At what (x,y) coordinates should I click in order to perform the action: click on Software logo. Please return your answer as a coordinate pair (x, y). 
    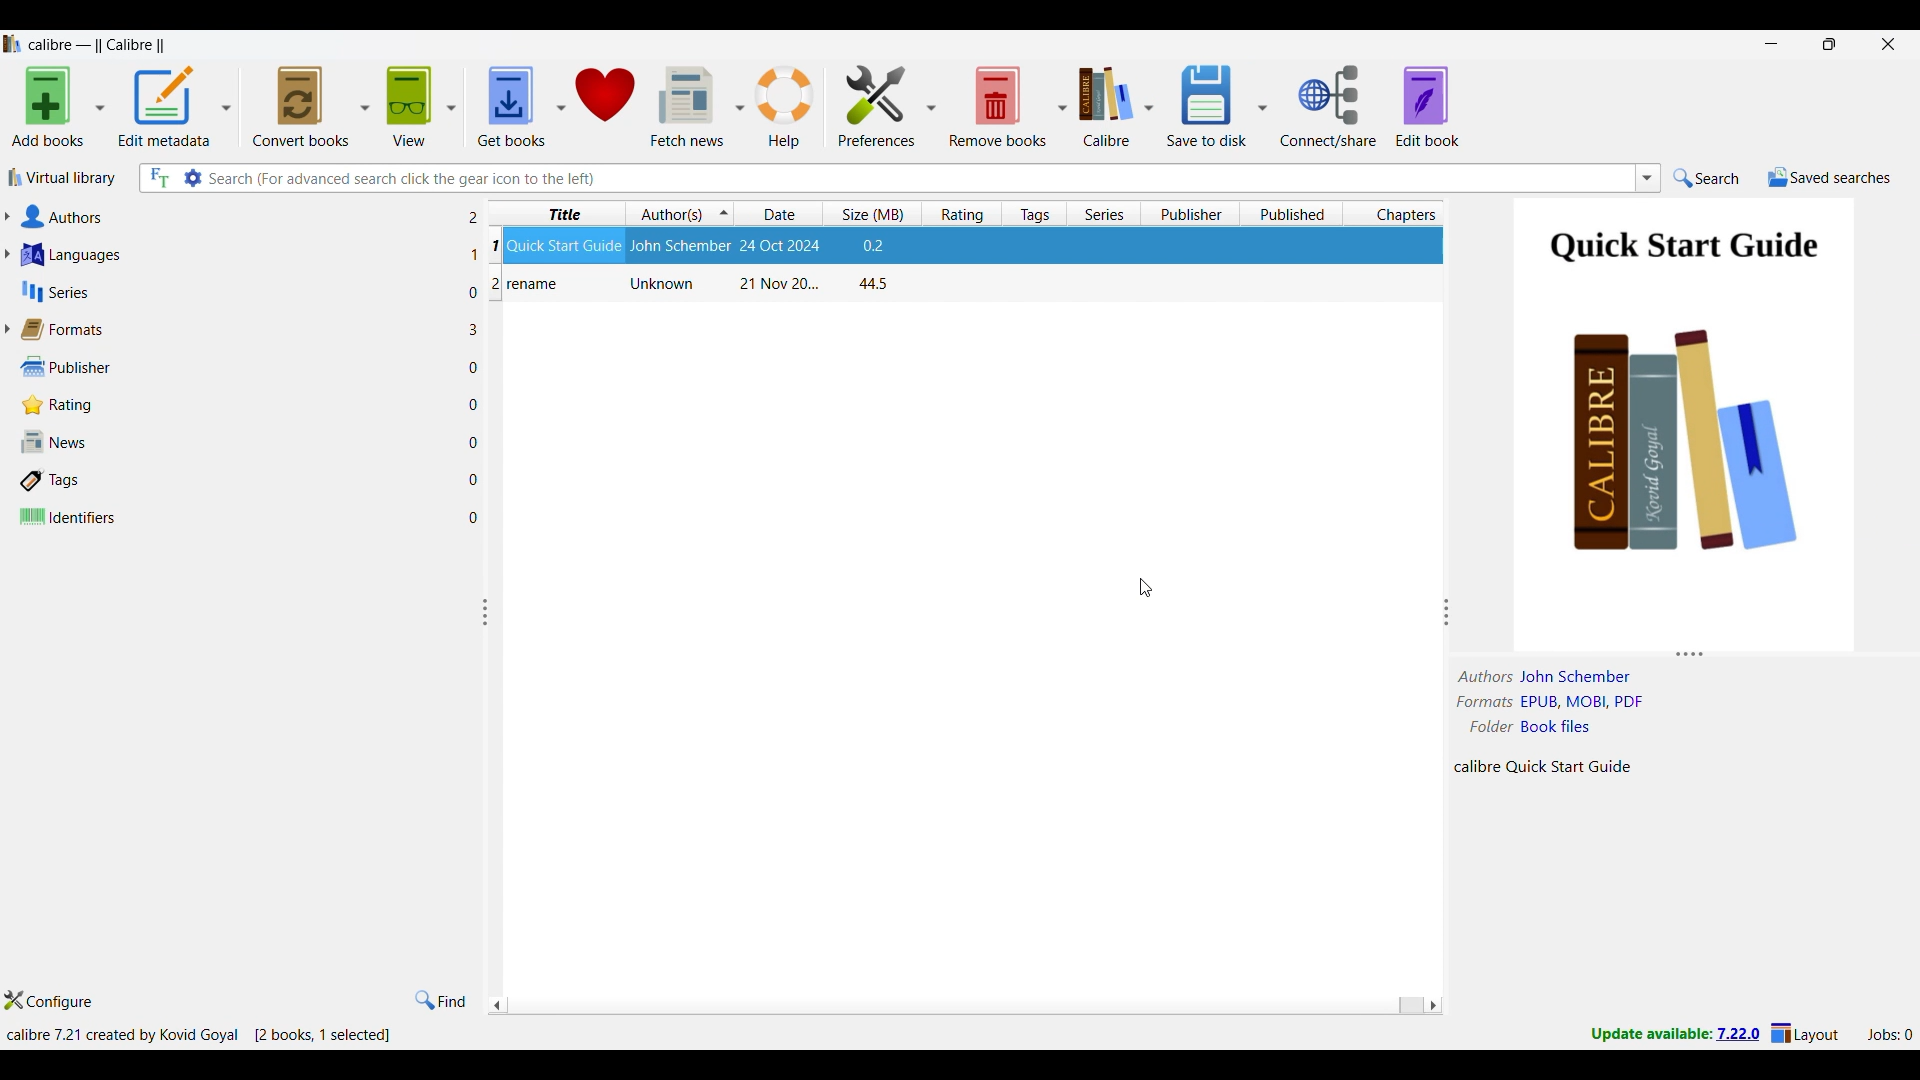
    Looking at the image, I should click on (13, 44).